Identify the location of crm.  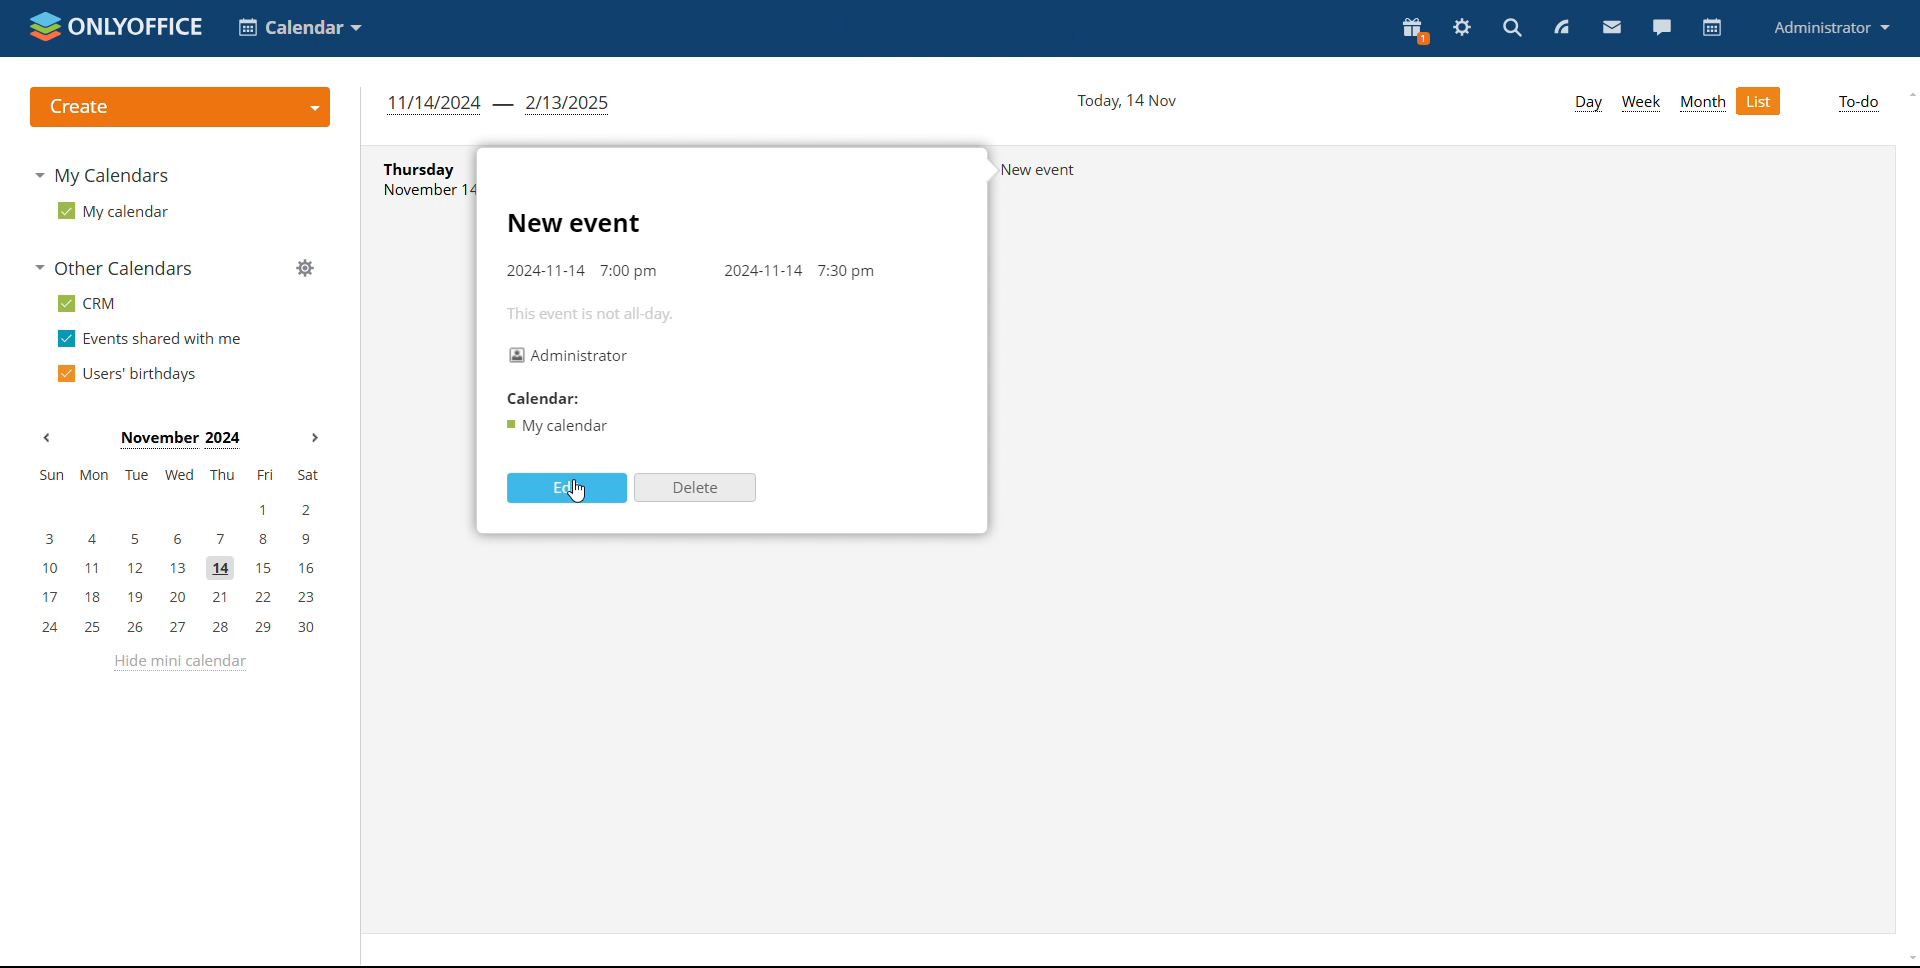
(84, 303).